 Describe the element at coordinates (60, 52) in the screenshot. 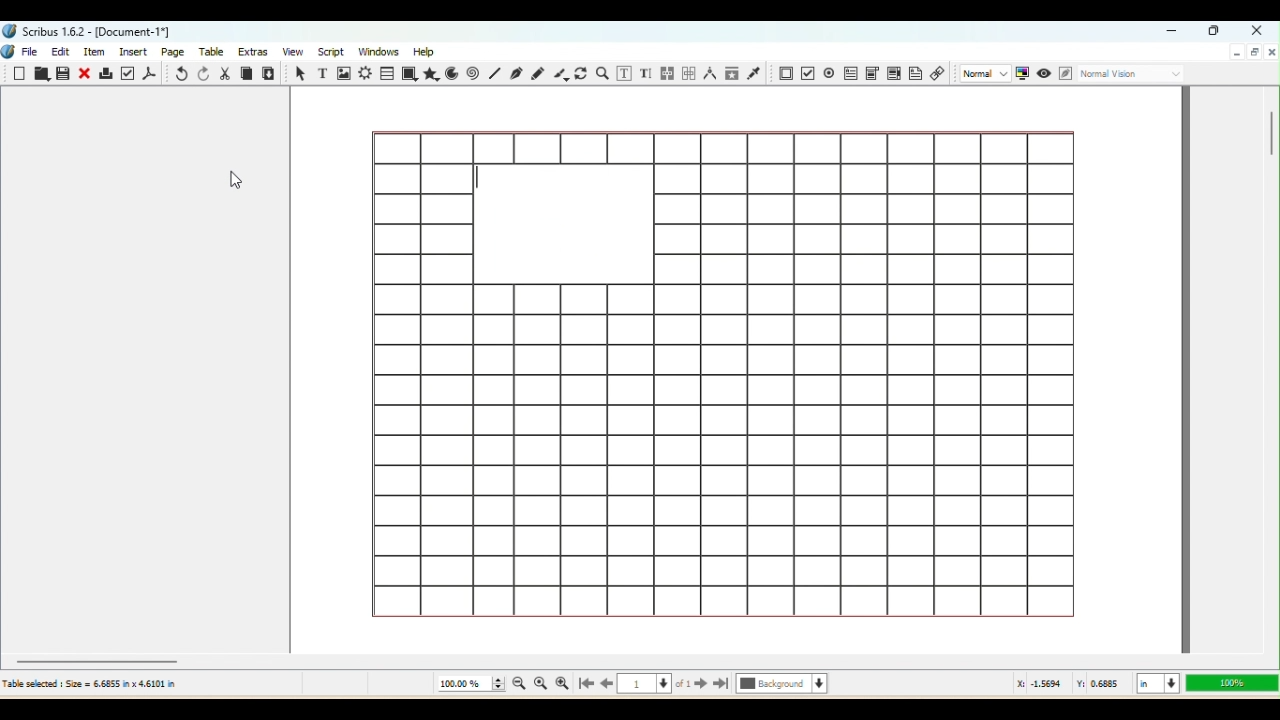

I see `Edit` at that location.